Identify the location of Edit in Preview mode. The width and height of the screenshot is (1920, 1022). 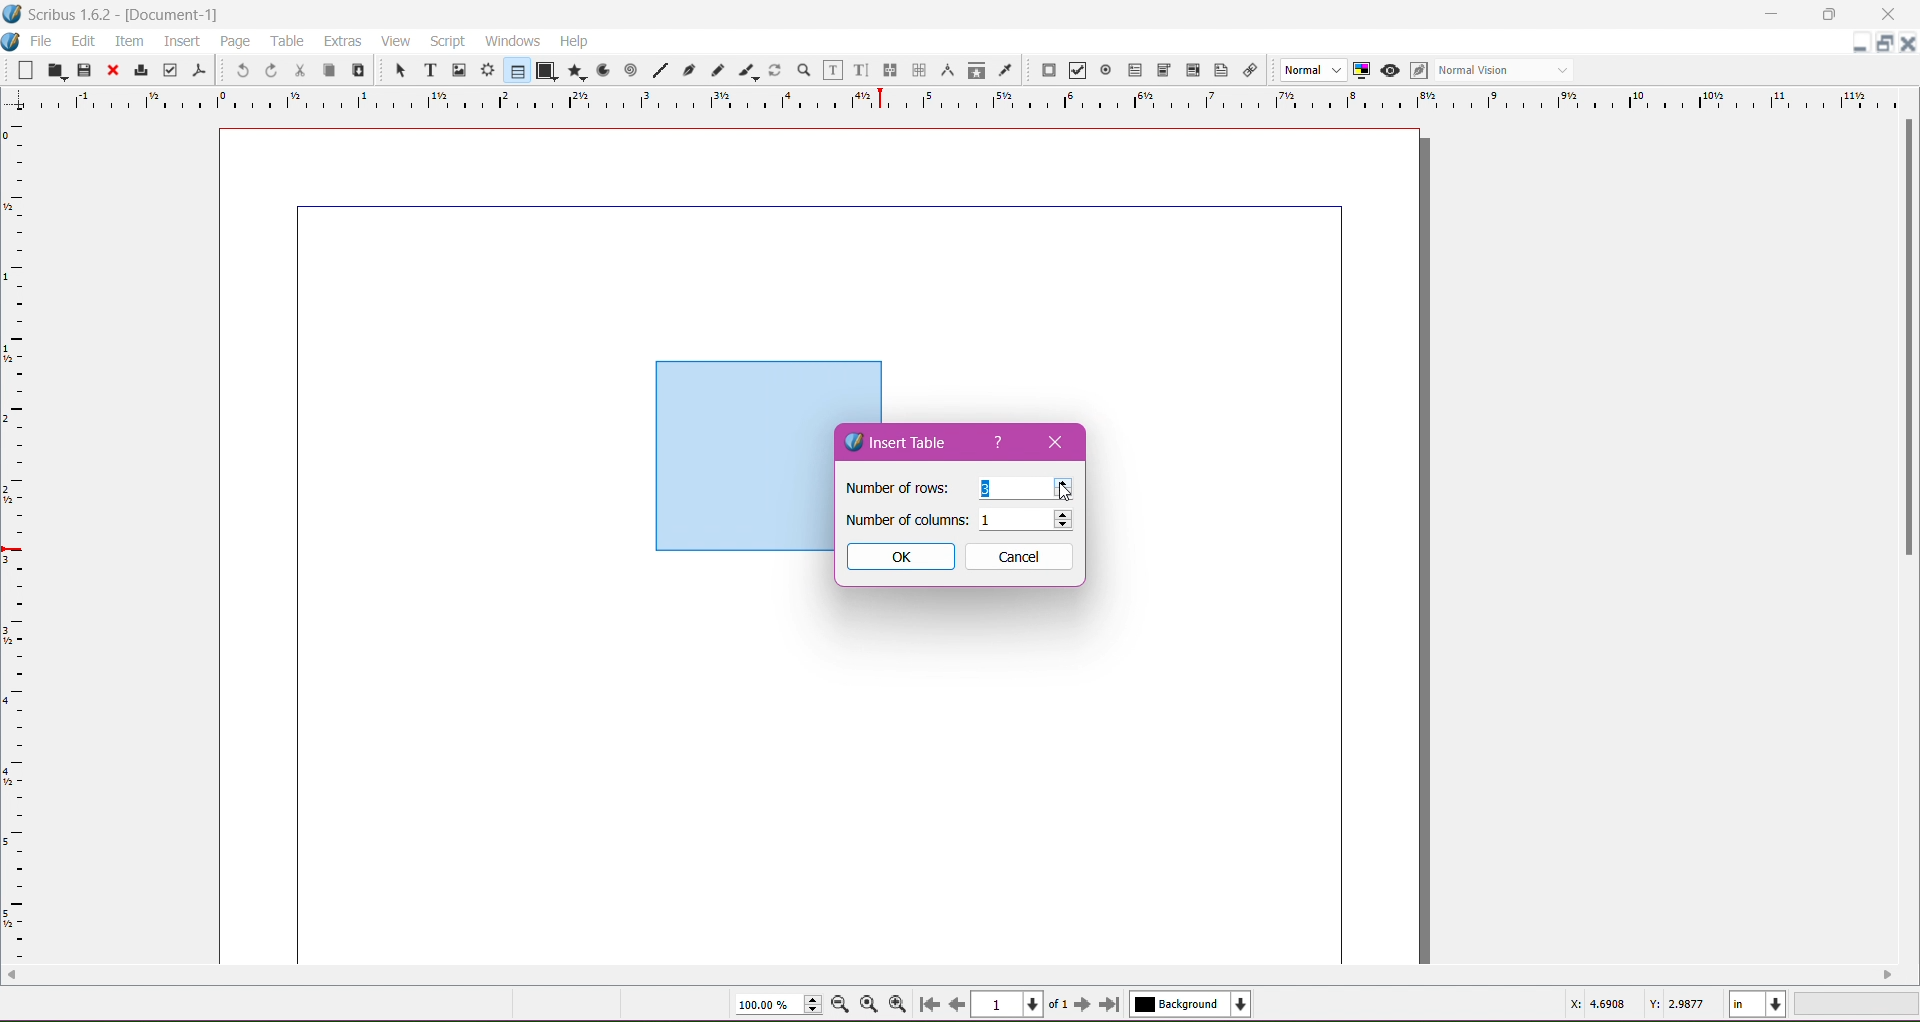
(1417, 70).